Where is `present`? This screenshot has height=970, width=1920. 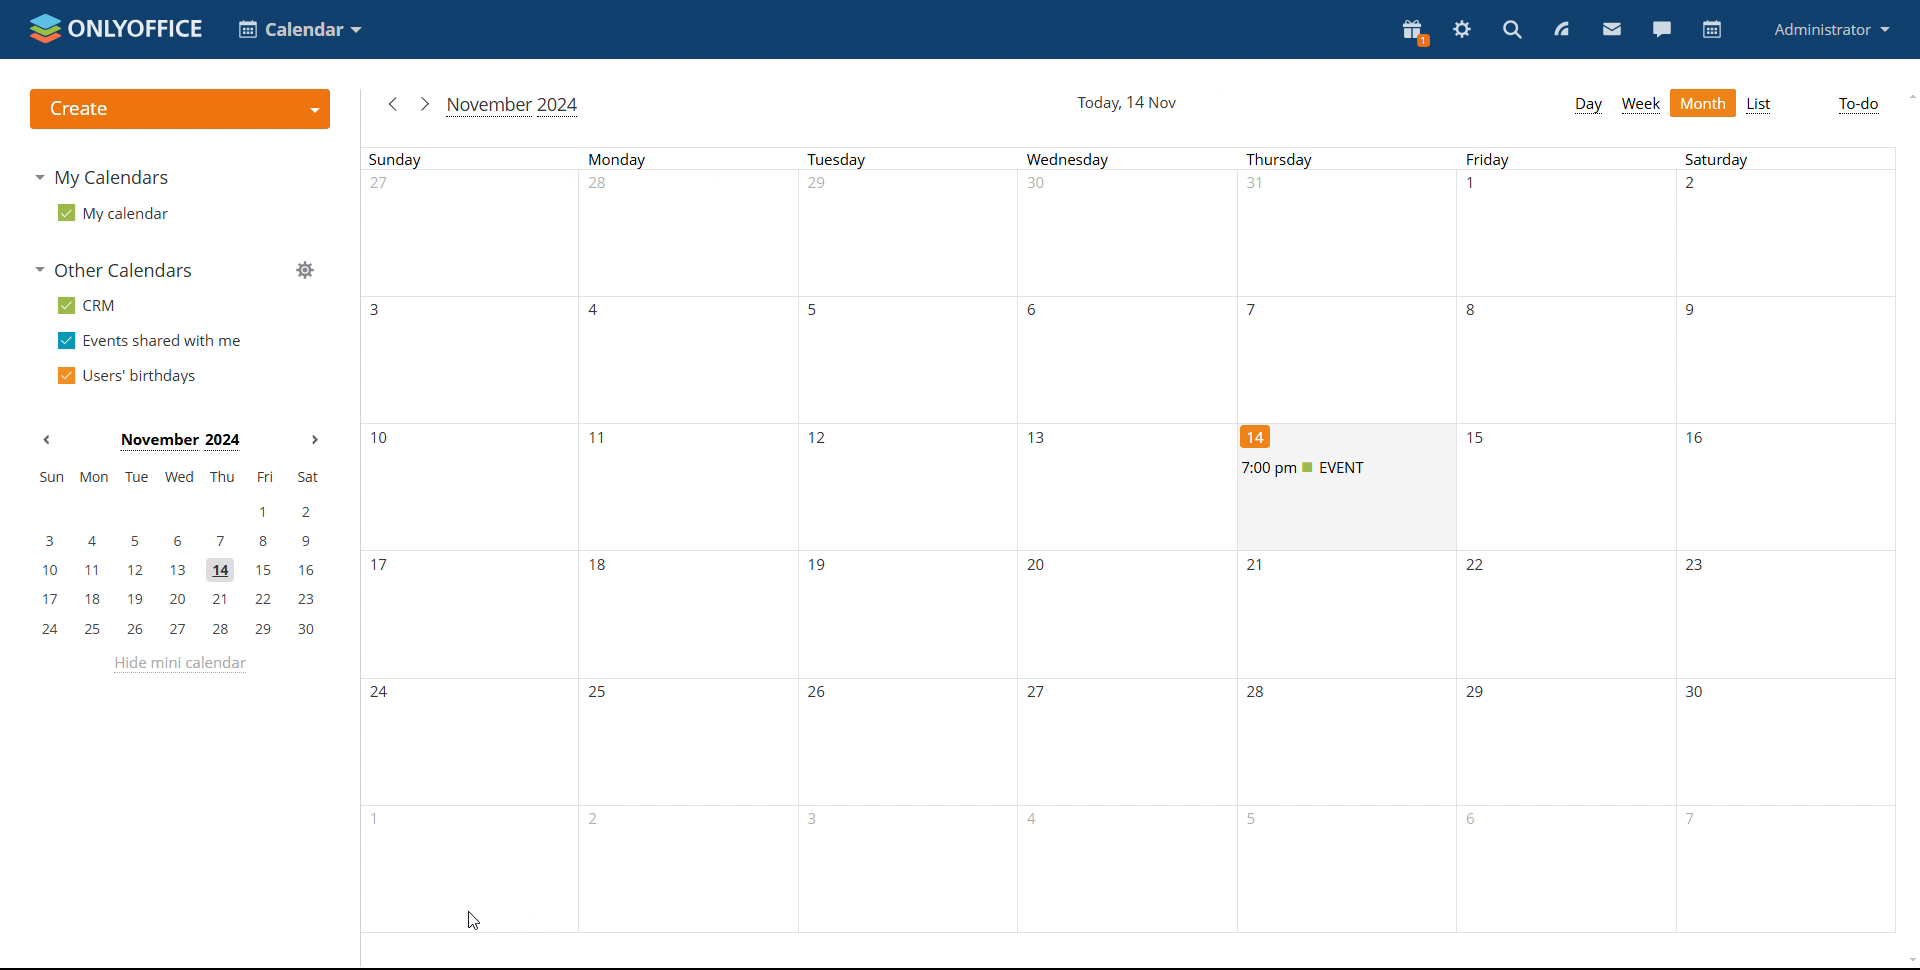 present is located at coordinates (1412, 33).